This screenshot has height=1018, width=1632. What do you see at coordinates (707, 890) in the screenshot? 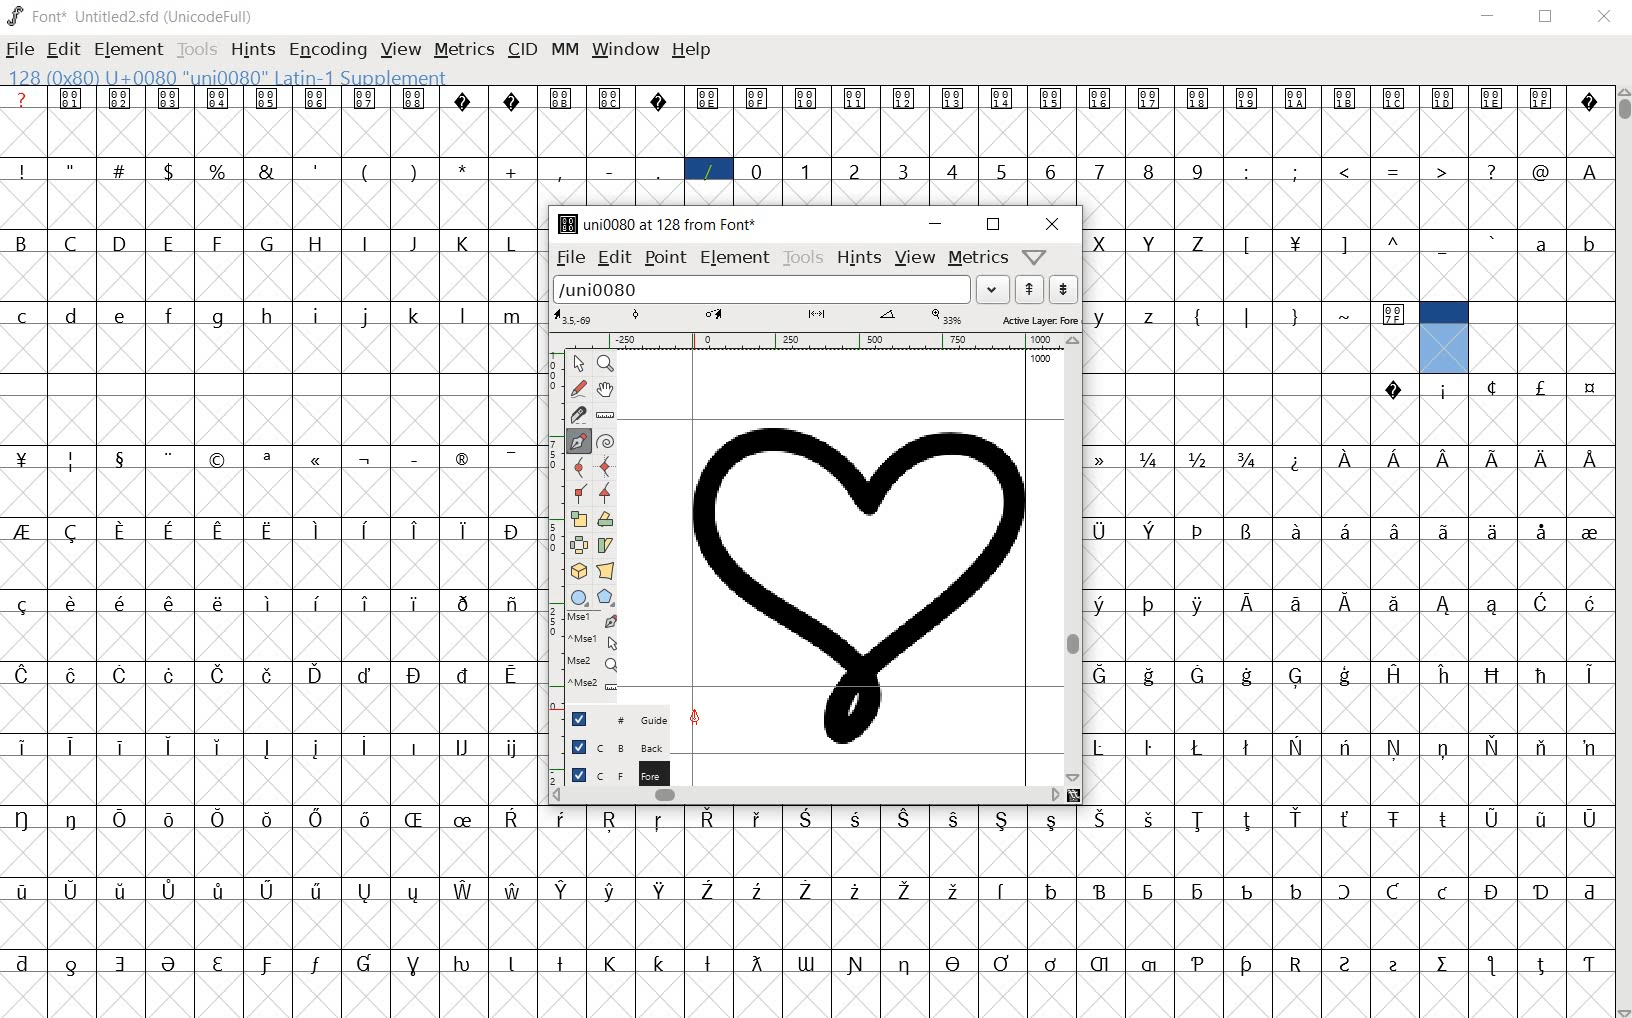
I see `glyph` at bounding box center [707, 890].